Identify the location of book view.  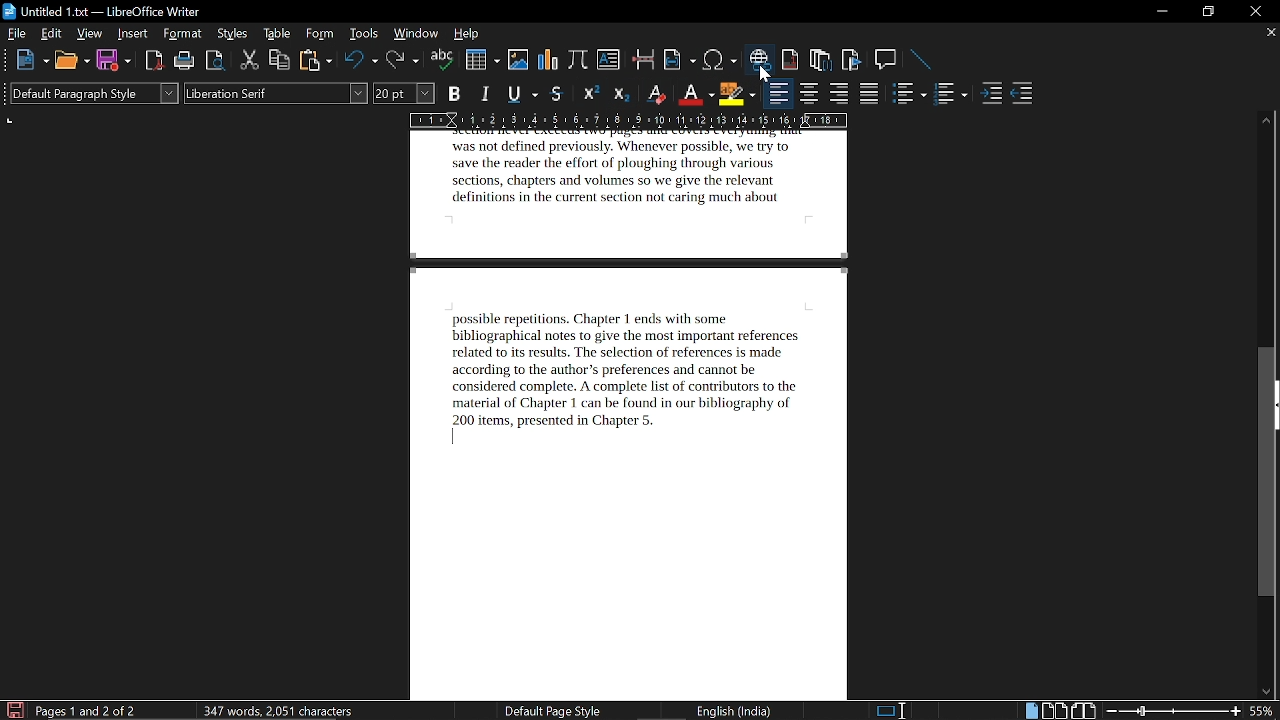
(1083, 709).